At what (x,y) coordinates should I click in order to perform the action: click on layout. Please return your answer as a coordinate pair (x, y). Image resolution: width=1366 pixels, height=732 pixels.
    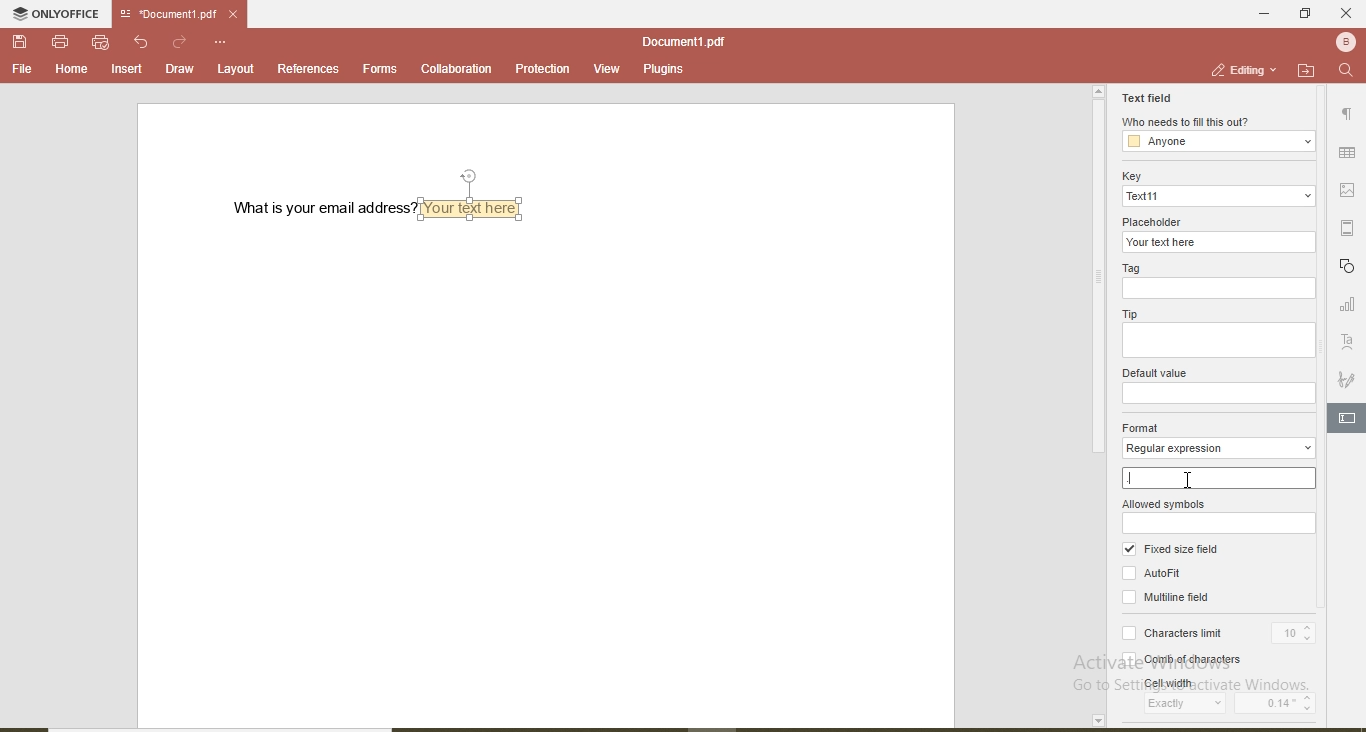
    Looking at the image, I should click on (237, 68).